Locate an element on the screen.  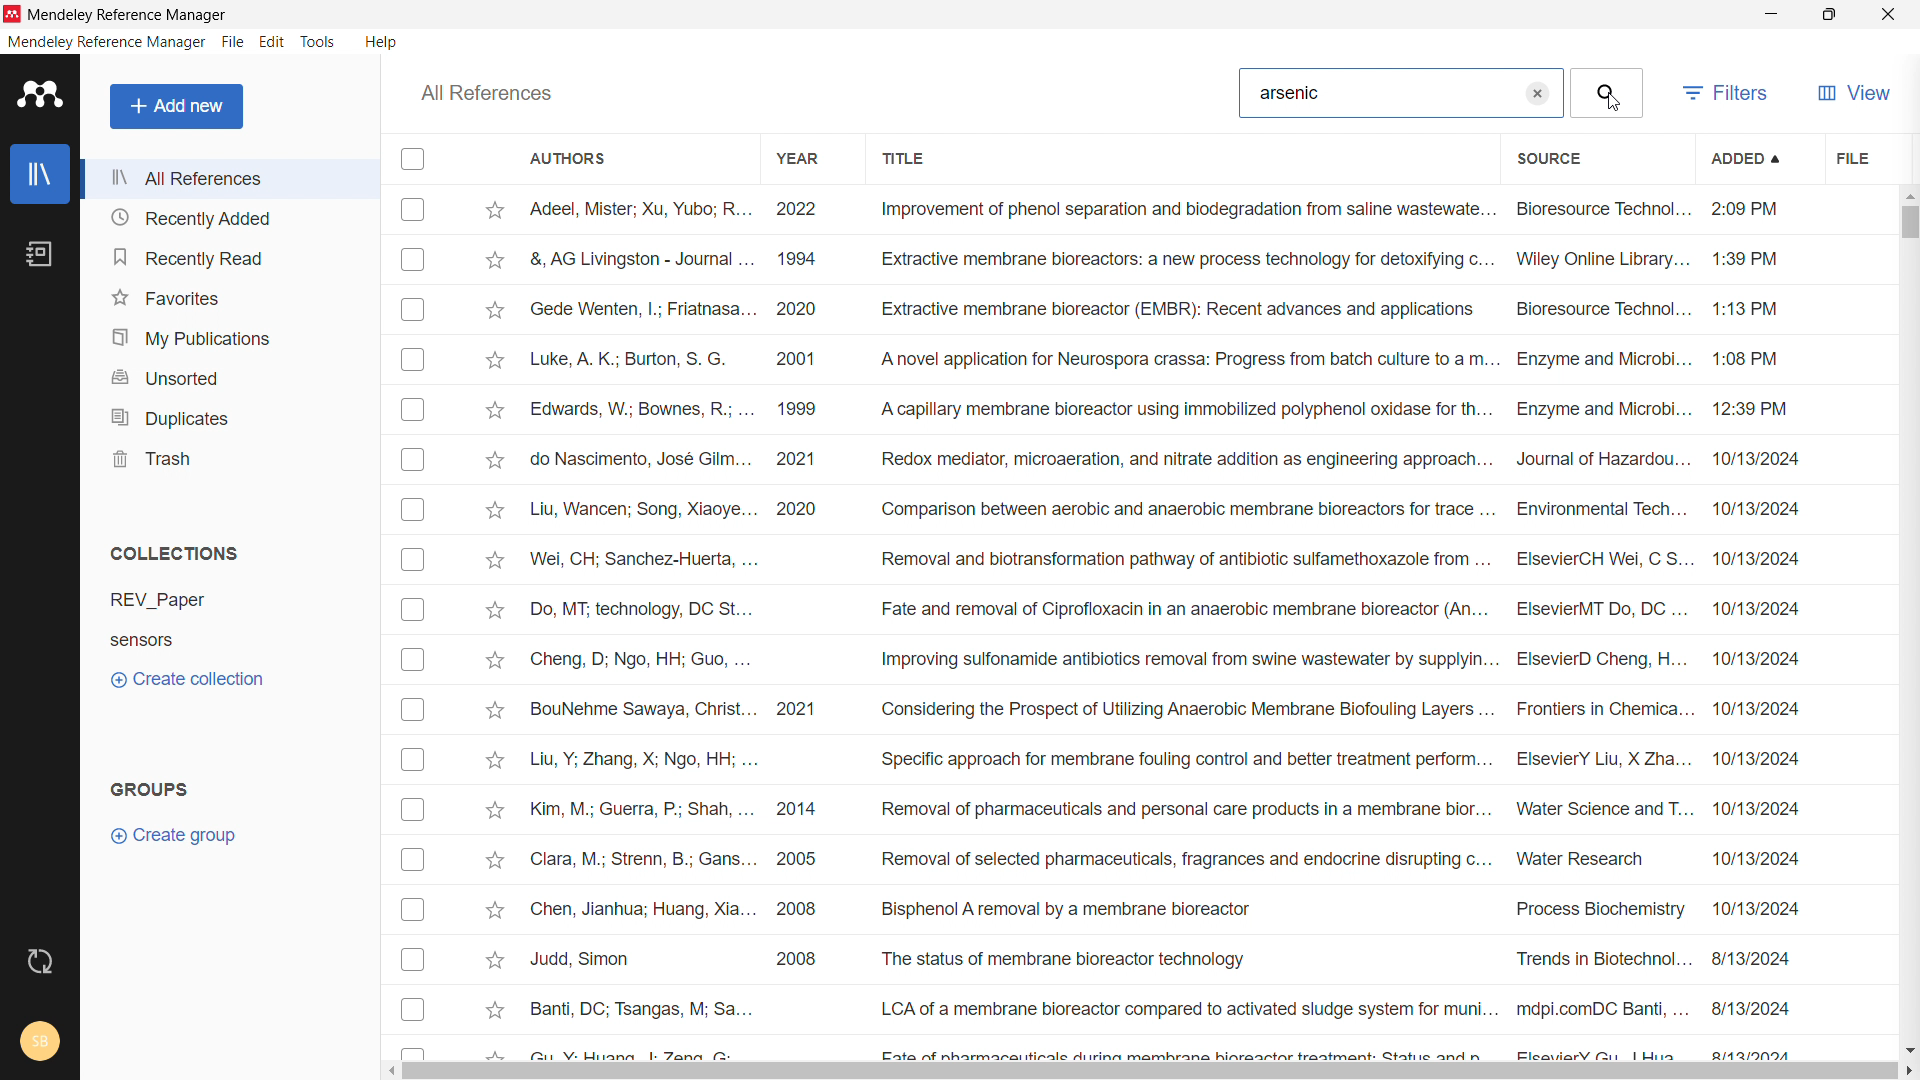
authors is located at coordinates (596, 159).